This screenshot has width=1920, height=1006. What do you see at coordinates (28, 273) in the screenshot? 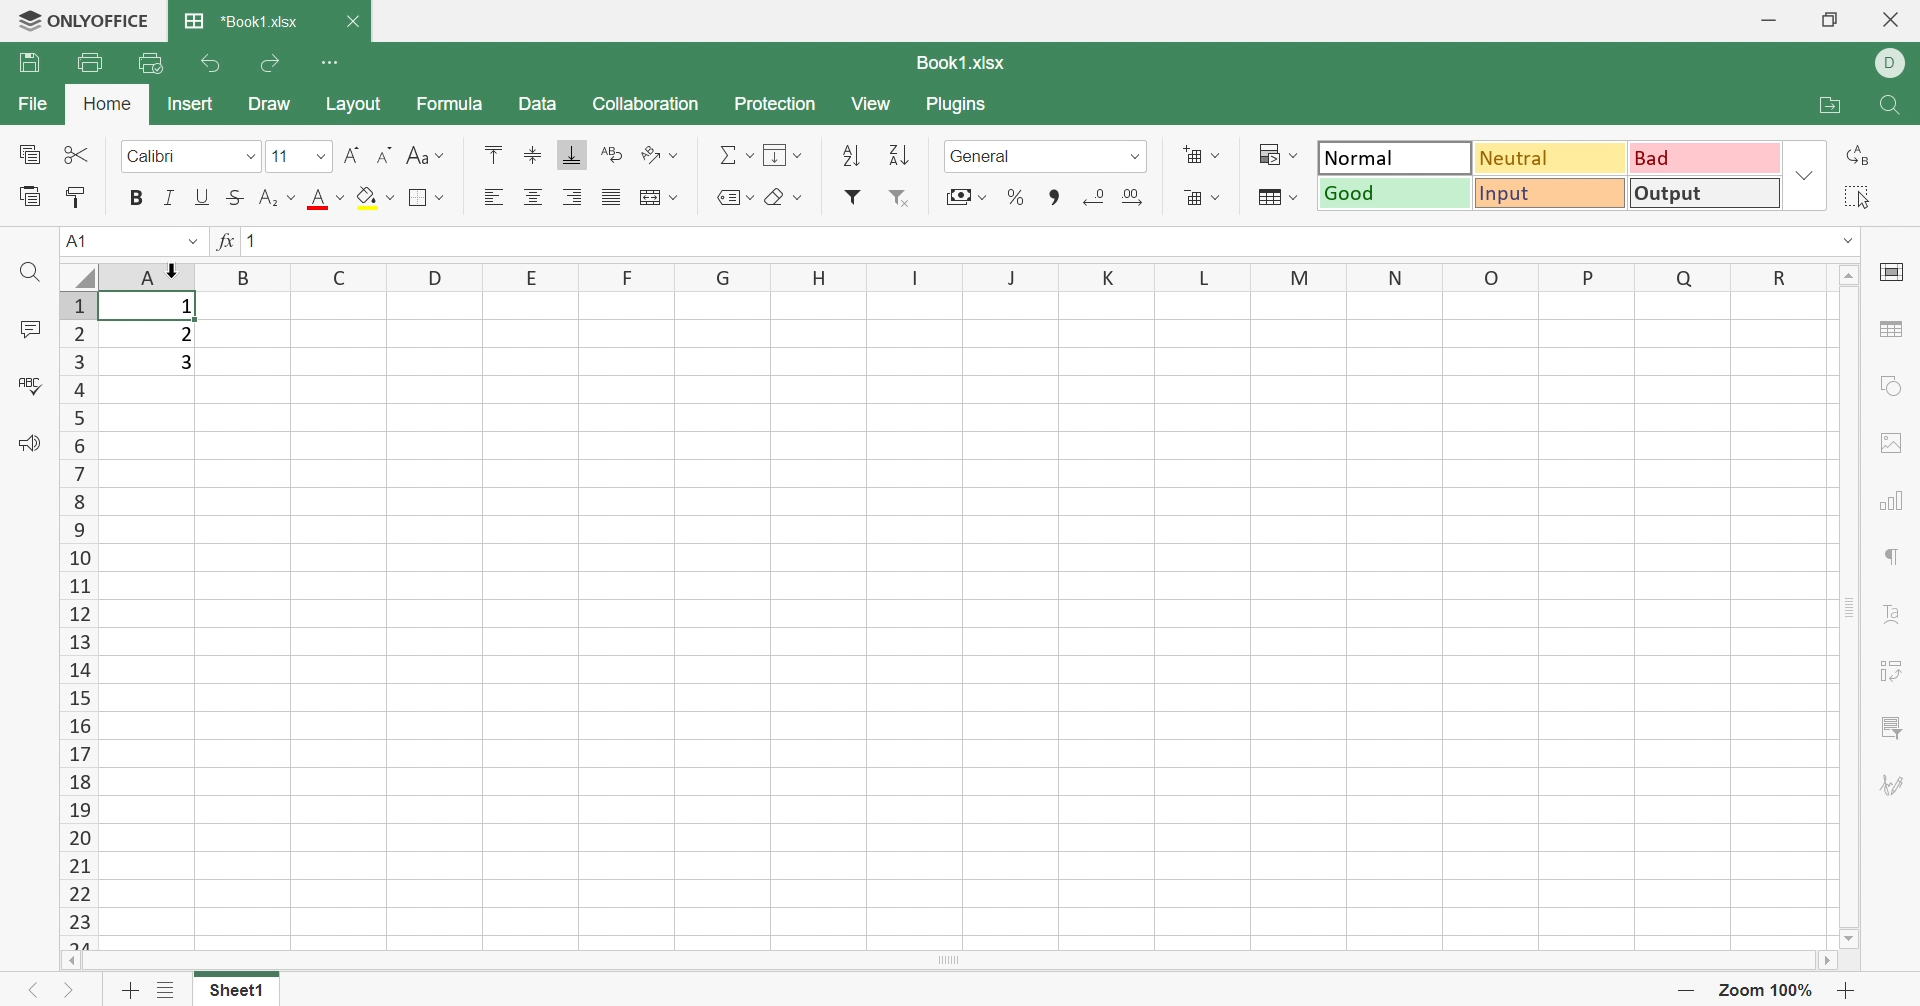
I see `Find` at bounding box center [28, 273].